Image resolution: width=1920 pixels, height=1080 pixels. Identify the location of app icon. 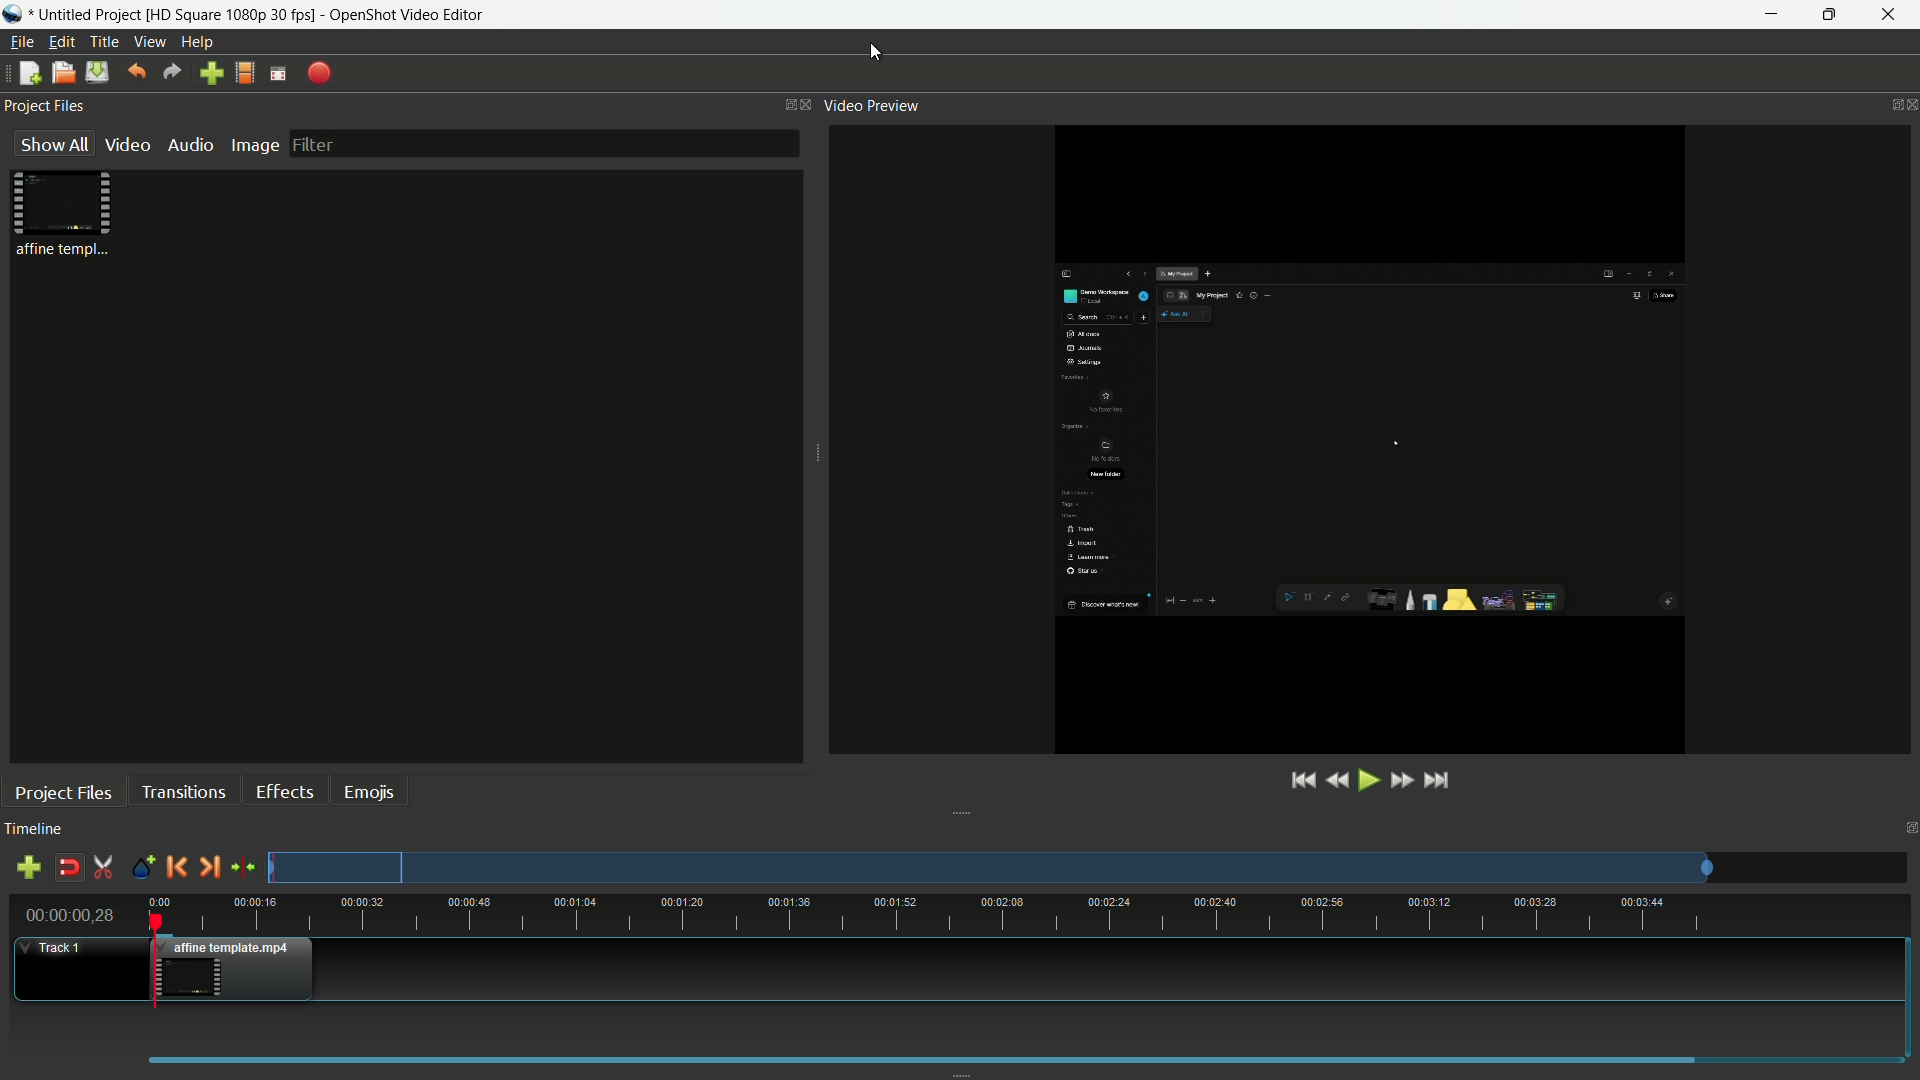
(12, 14).